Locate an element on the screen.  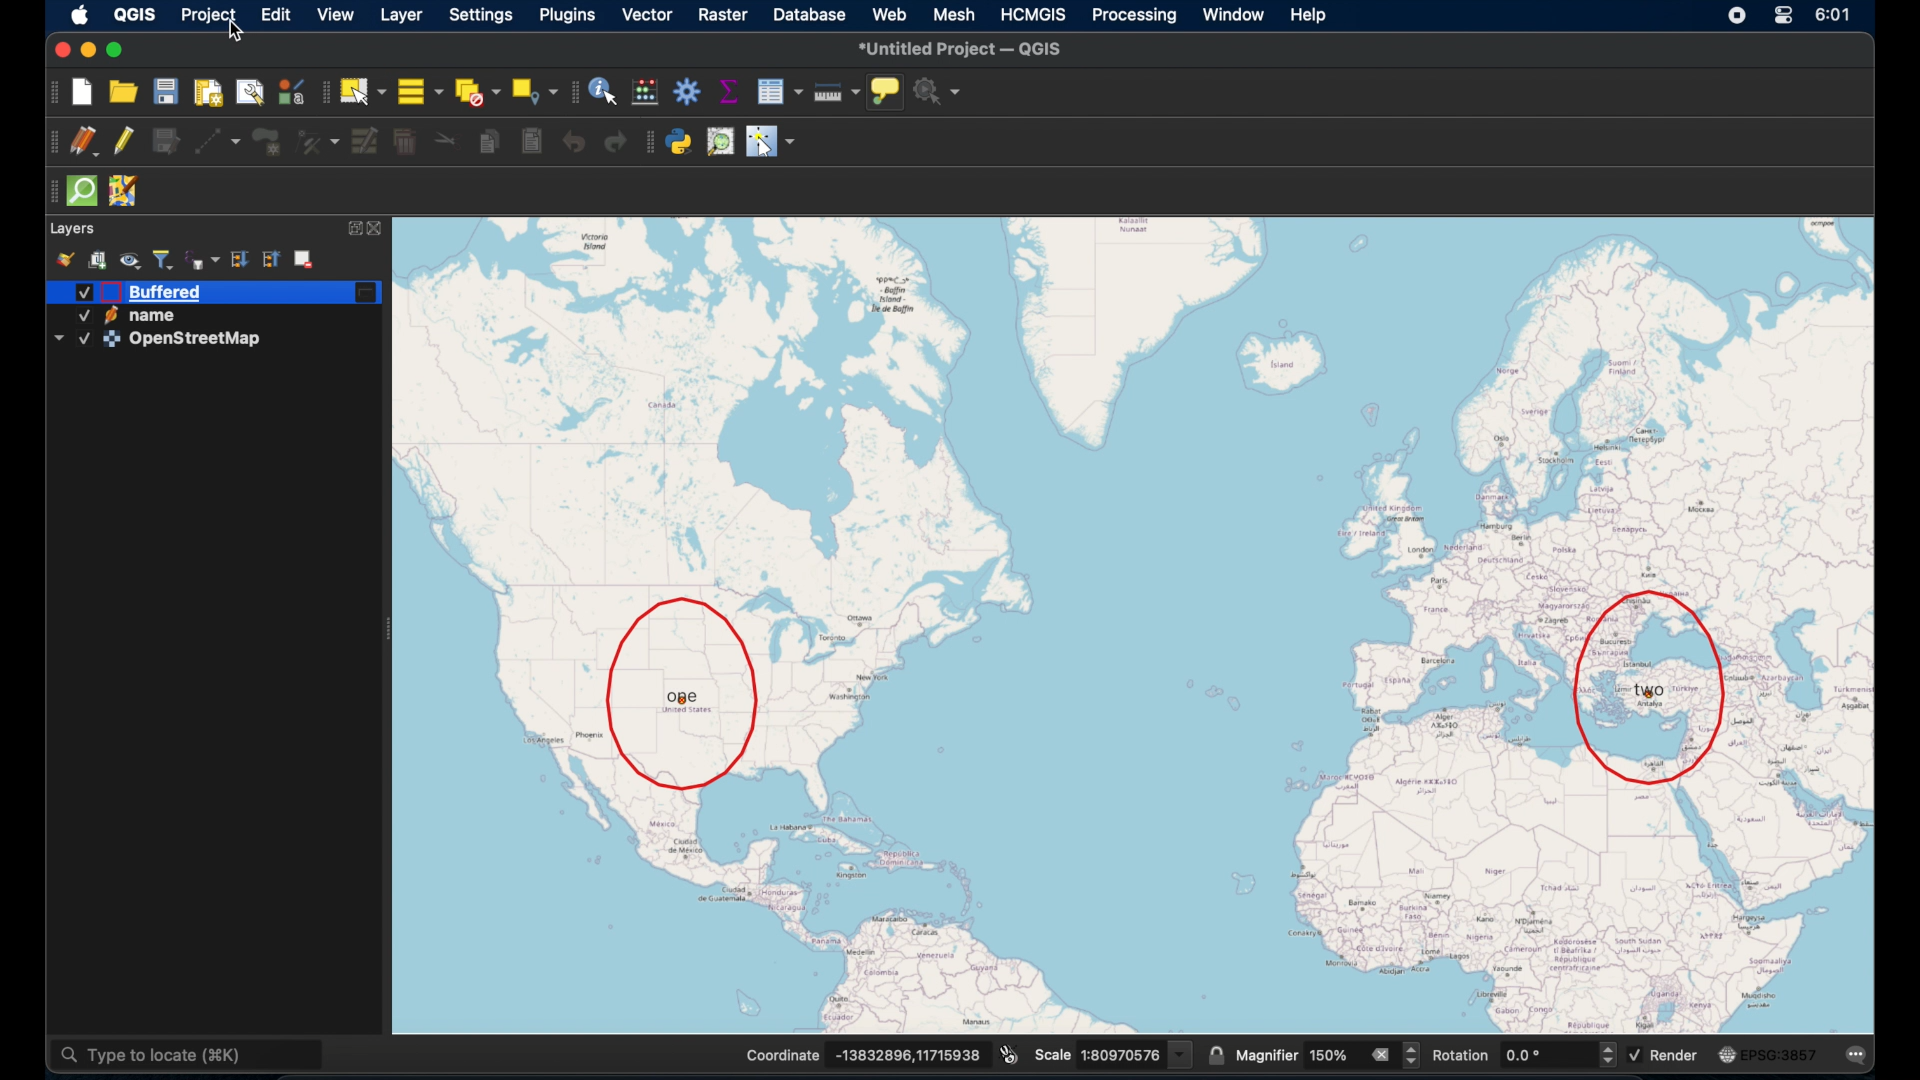
add group is located at coordinates (97, 260).